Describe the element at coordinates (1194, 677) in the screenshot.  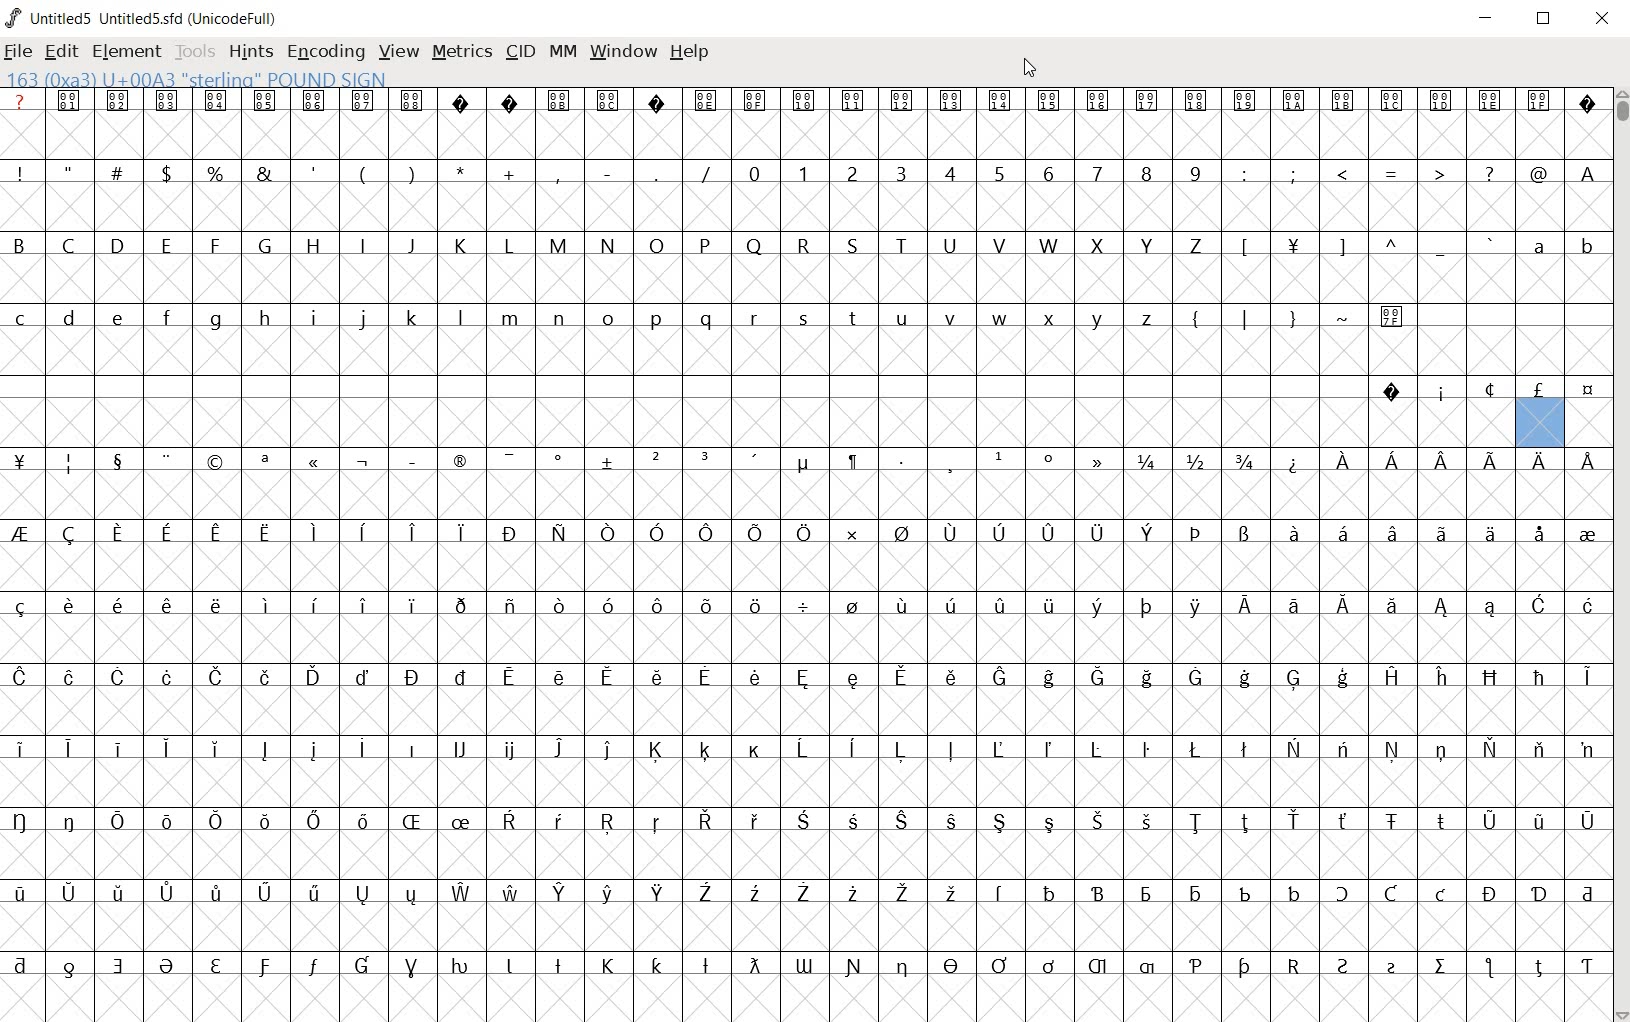
I see `Symbol` at that location.